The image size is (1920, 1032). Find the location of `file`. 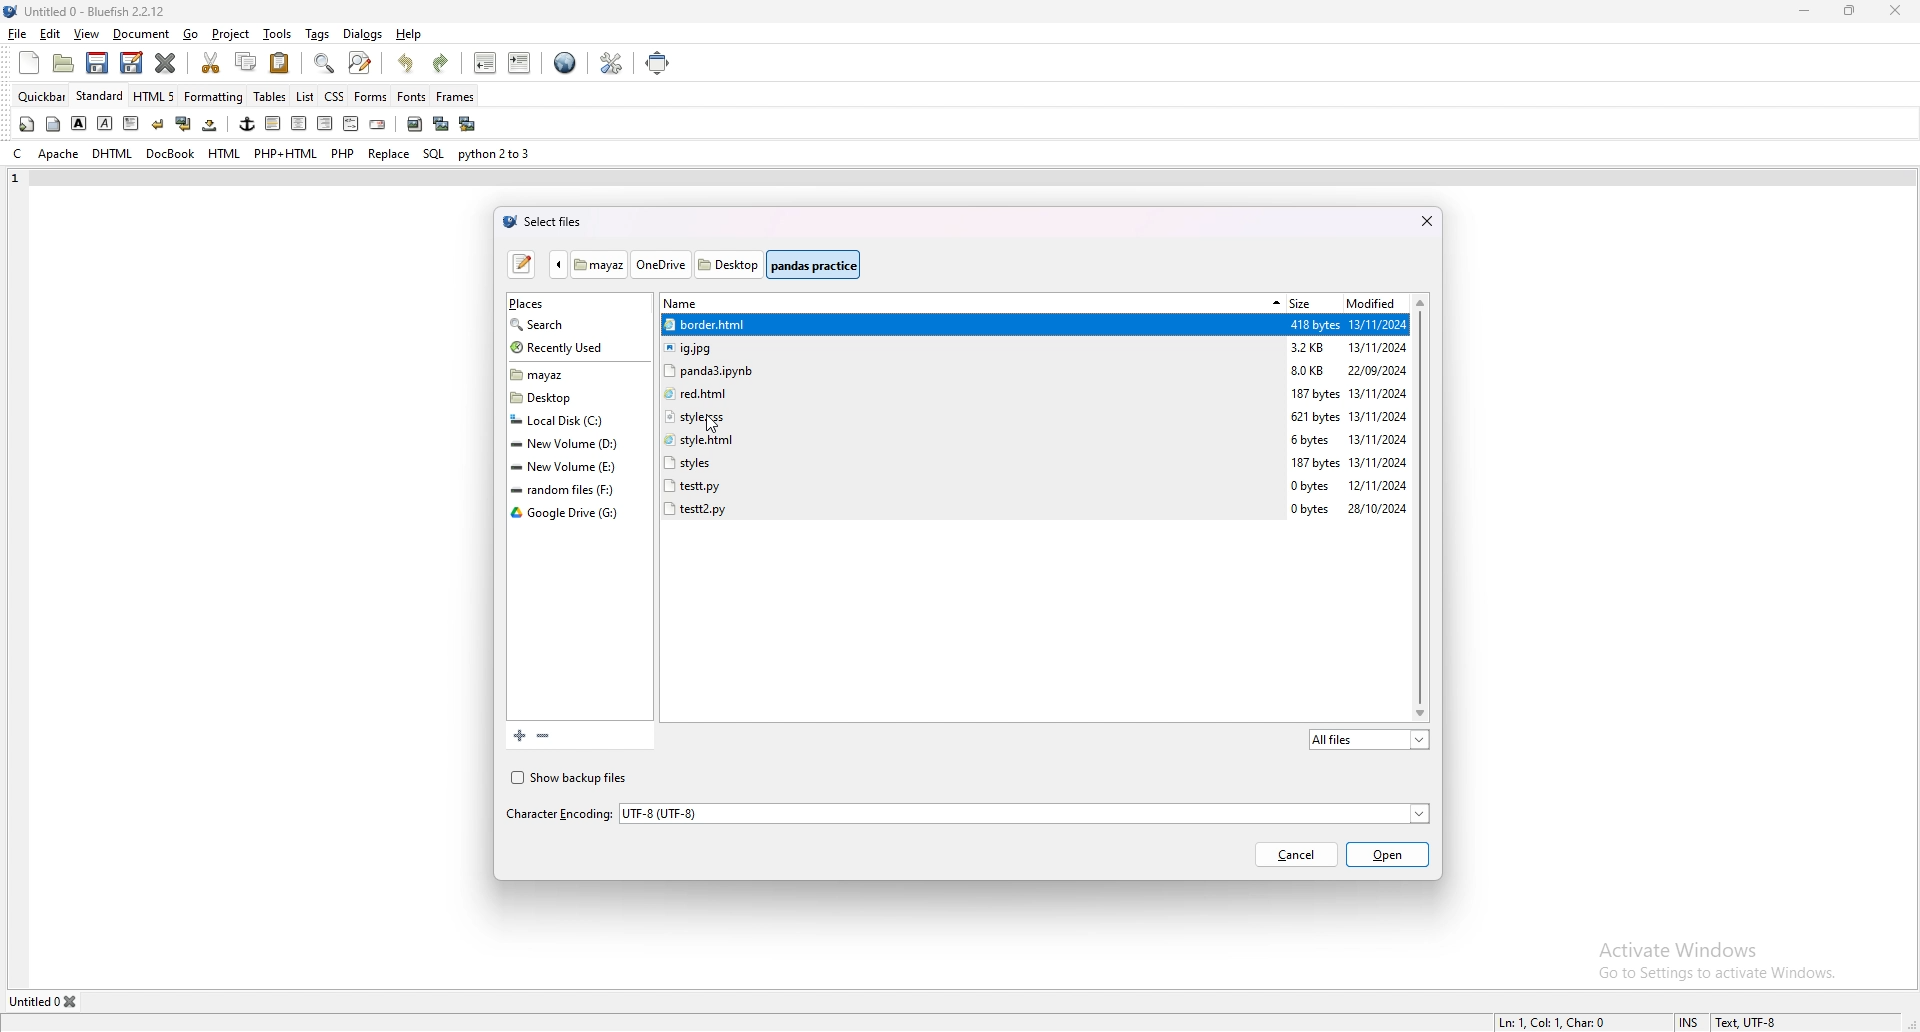

file is located at coordinates (970, 484).